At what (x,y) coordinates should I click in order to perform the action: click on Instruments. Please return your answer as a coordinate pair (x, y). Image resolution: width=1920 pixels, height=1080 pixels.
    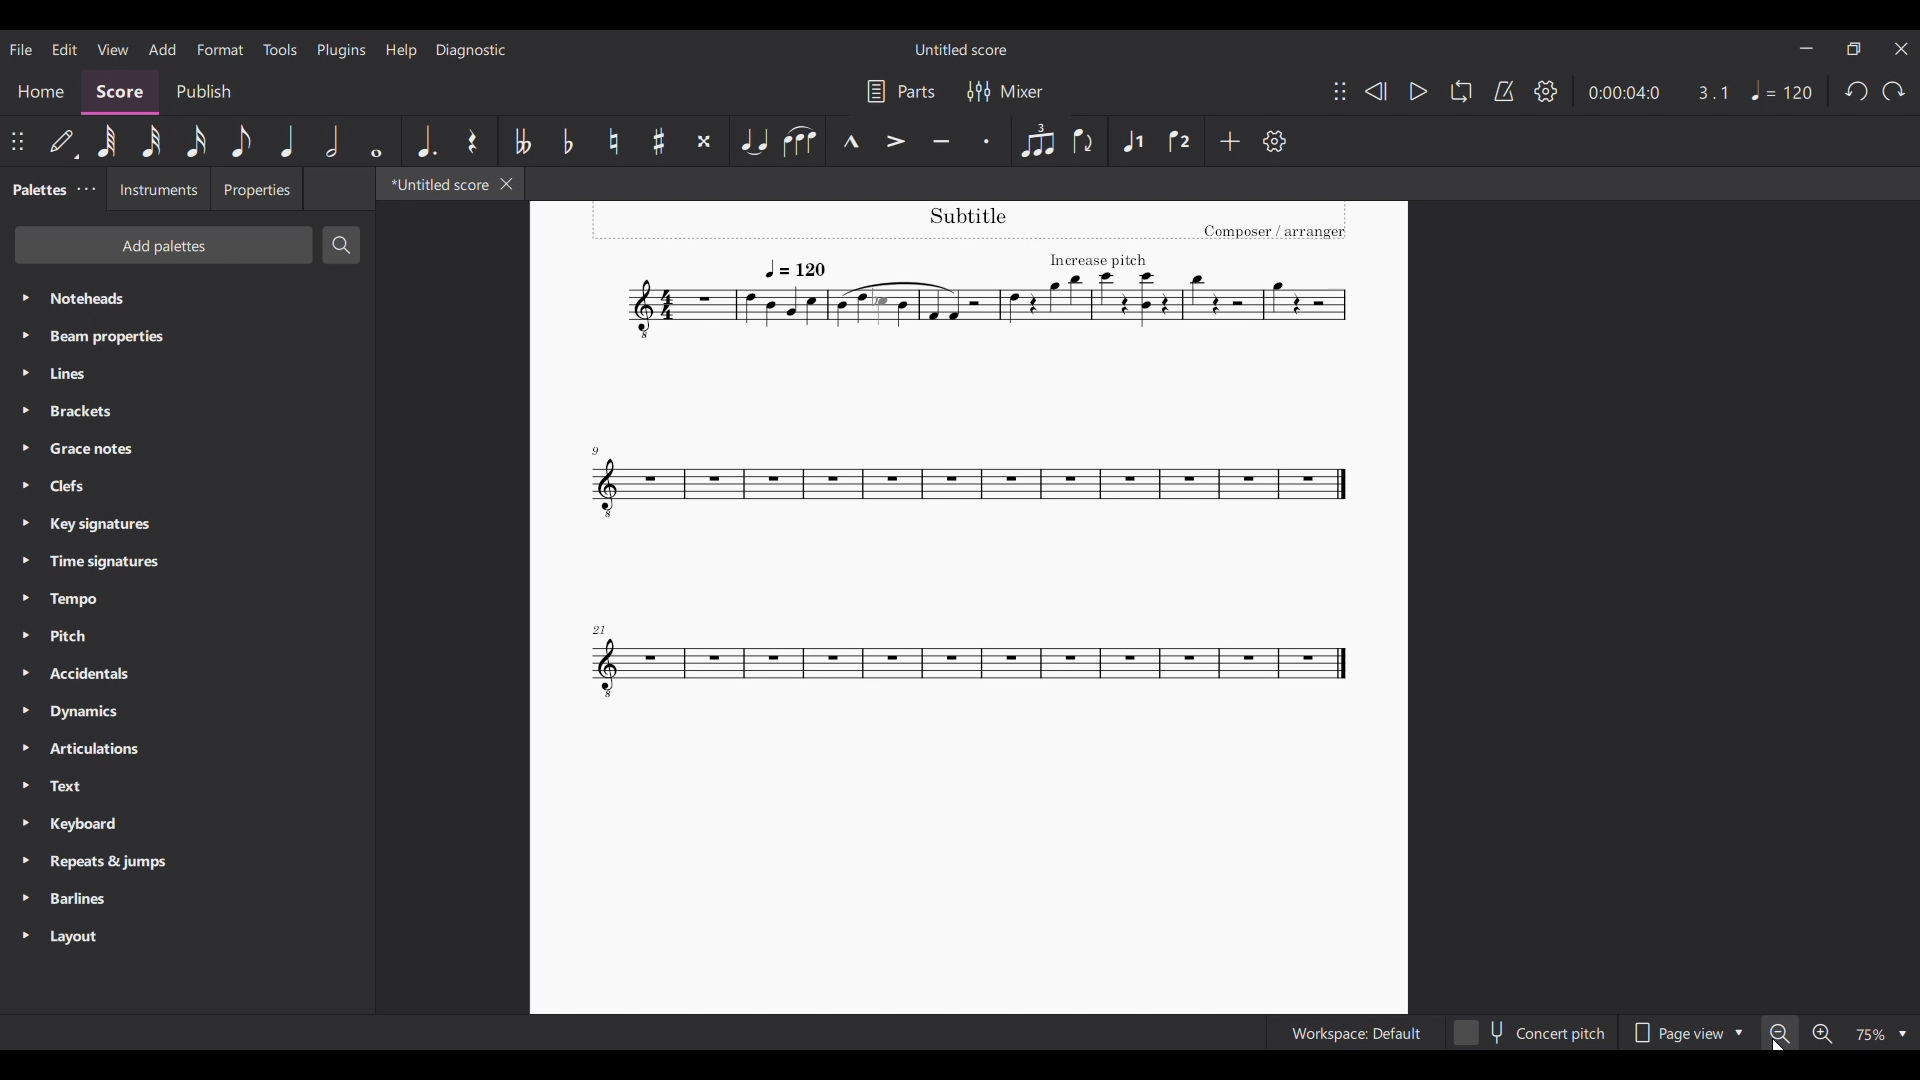
    Looking at the image, I should click on (159, 189).